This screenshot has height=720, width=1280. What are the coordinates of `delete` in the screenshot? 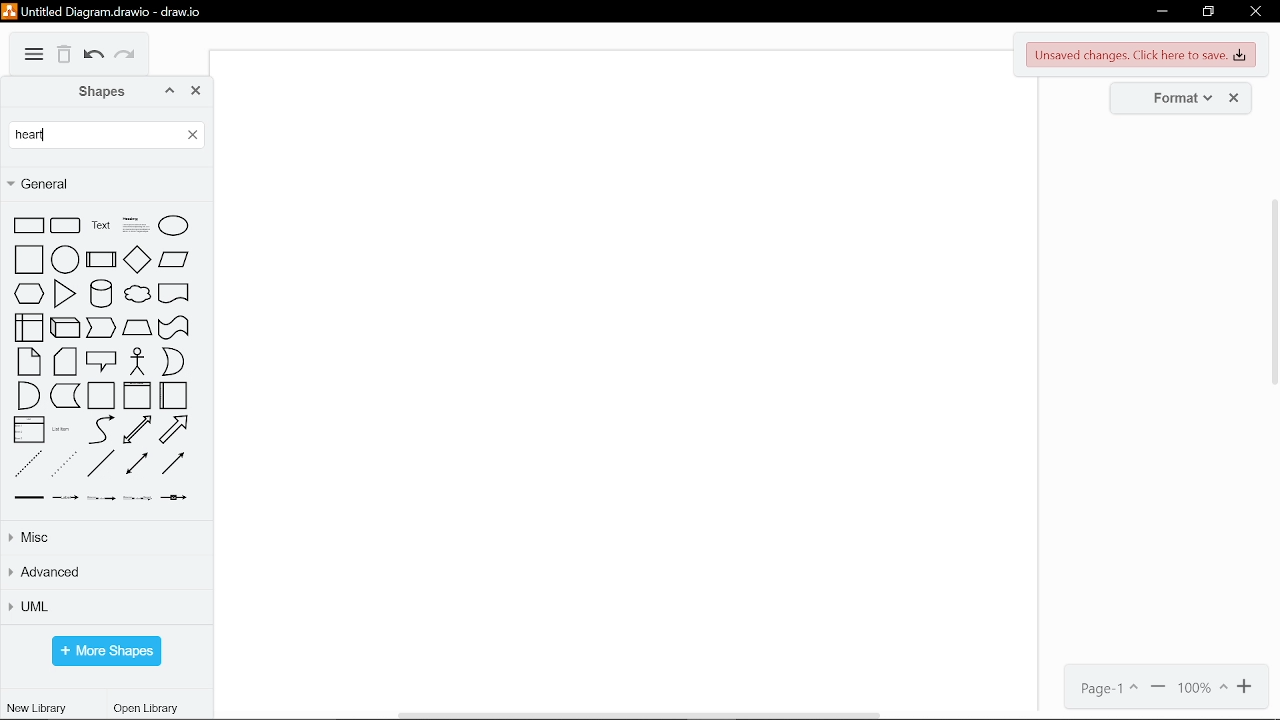 It's located at (65, 55).